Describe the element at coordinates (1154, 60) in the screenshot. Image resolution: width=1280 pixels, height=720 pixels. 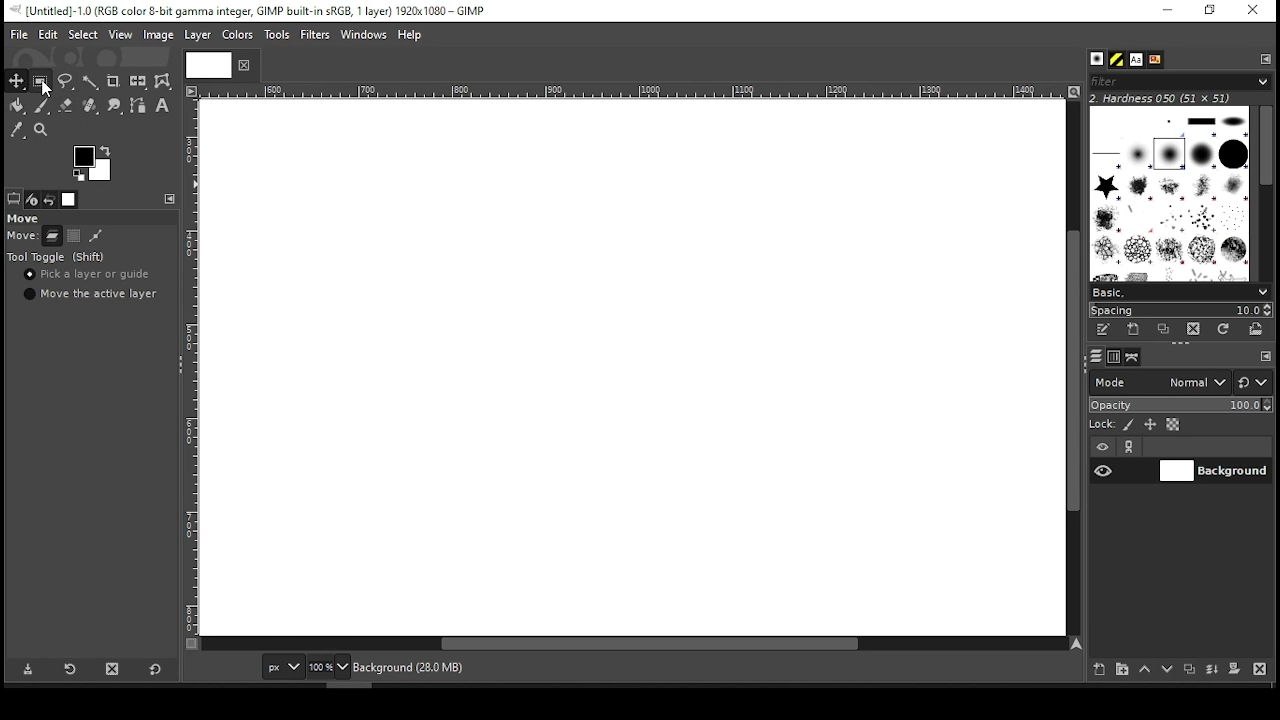
I see `document history` at that location.